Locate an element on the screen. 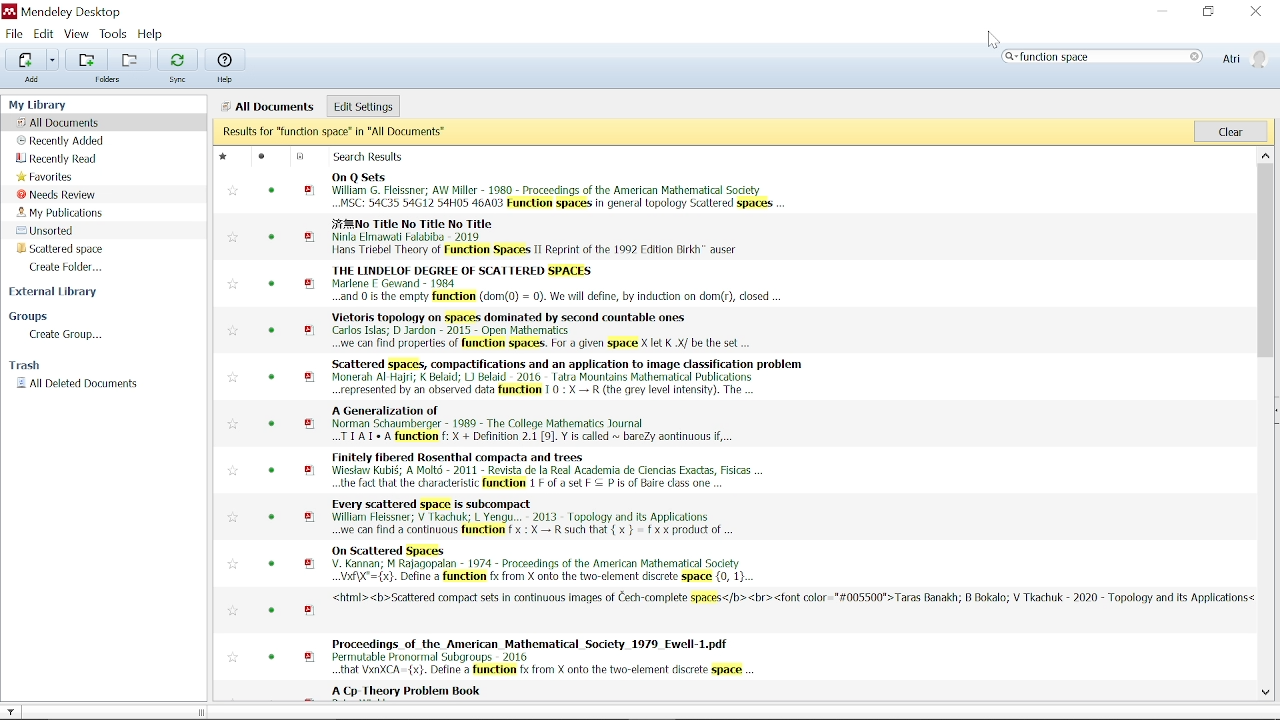 The image size is (1280, 720). Profile is located at coordinates (1245, 57).